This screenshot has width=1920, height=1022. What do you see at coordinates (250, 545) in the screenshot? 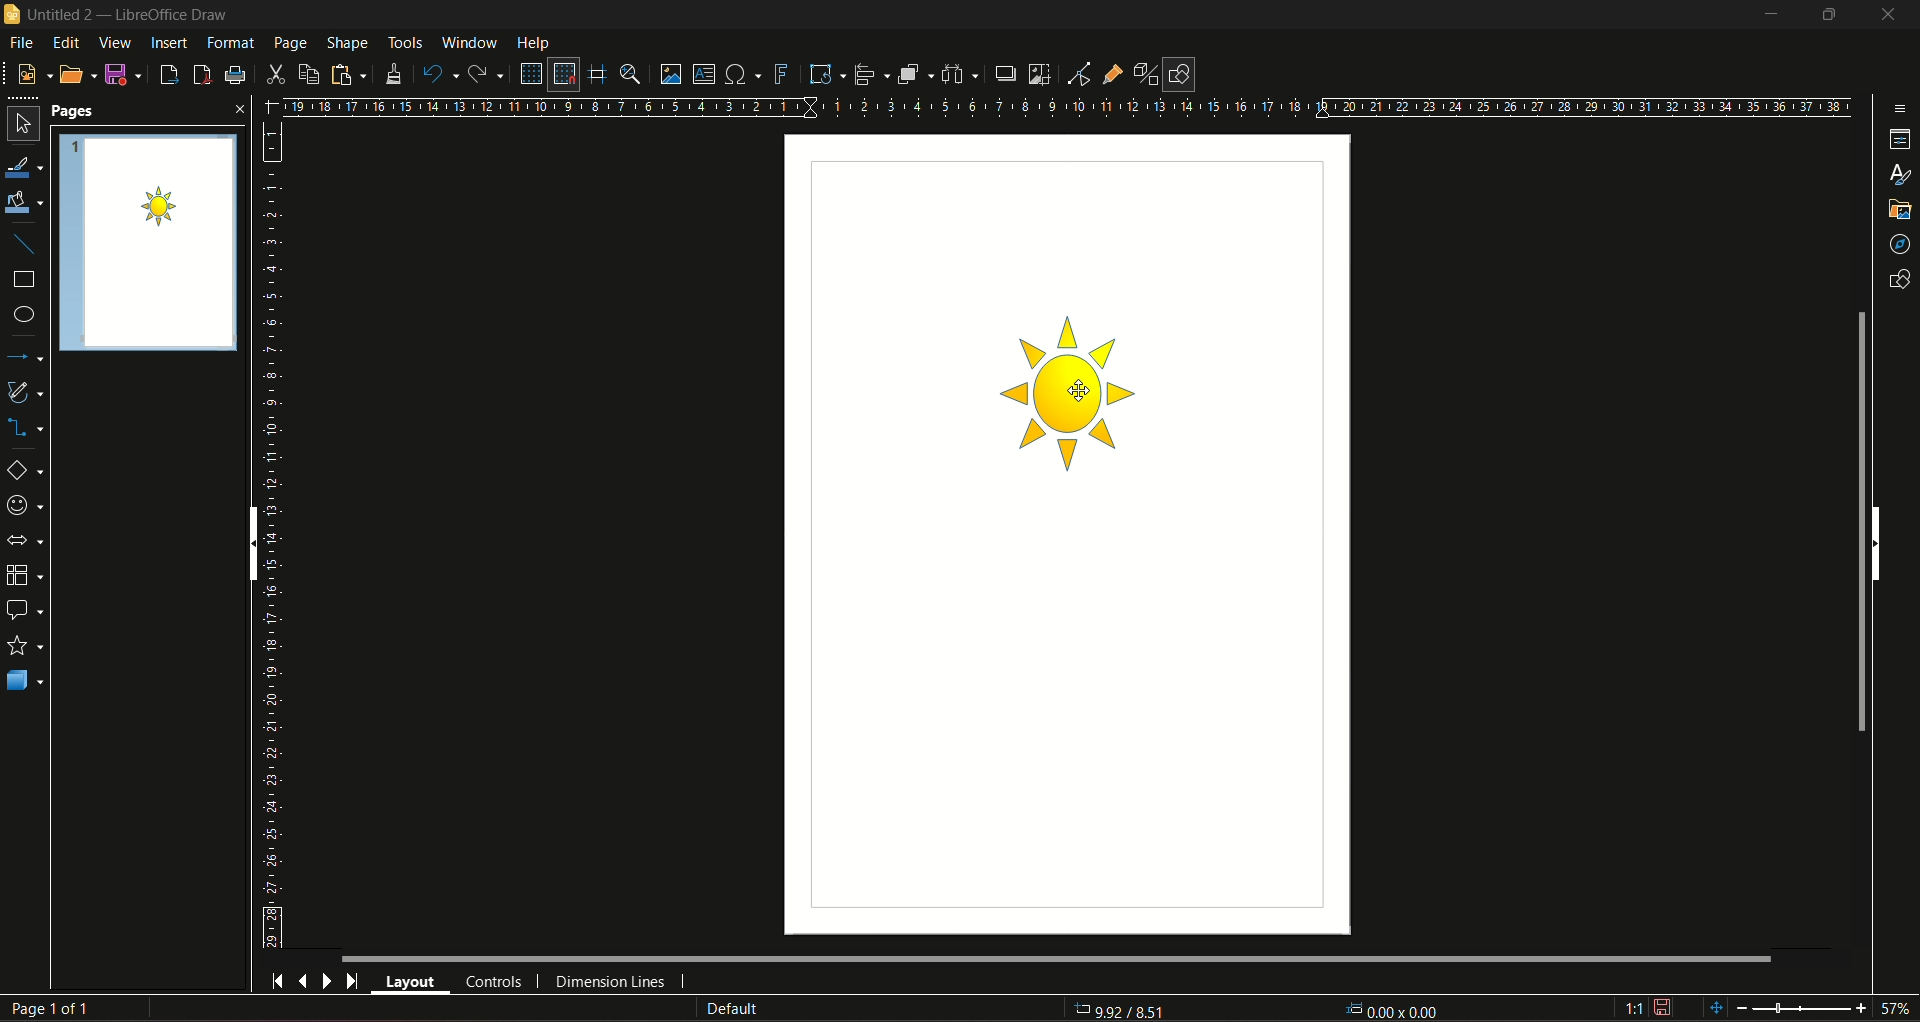
I see `vertical scroll` at bounding box center [250, 545].